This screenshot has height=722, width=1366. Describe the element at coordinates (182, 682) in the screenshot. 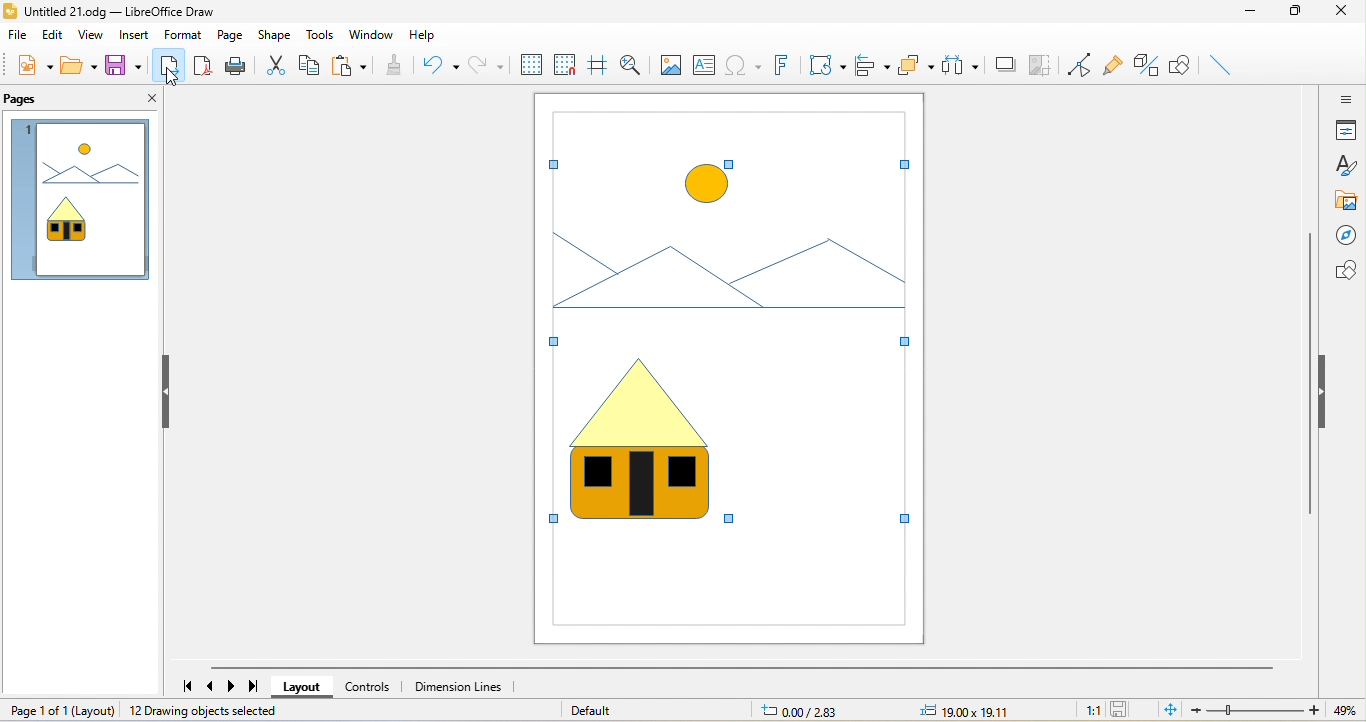

I see `first` at that location.